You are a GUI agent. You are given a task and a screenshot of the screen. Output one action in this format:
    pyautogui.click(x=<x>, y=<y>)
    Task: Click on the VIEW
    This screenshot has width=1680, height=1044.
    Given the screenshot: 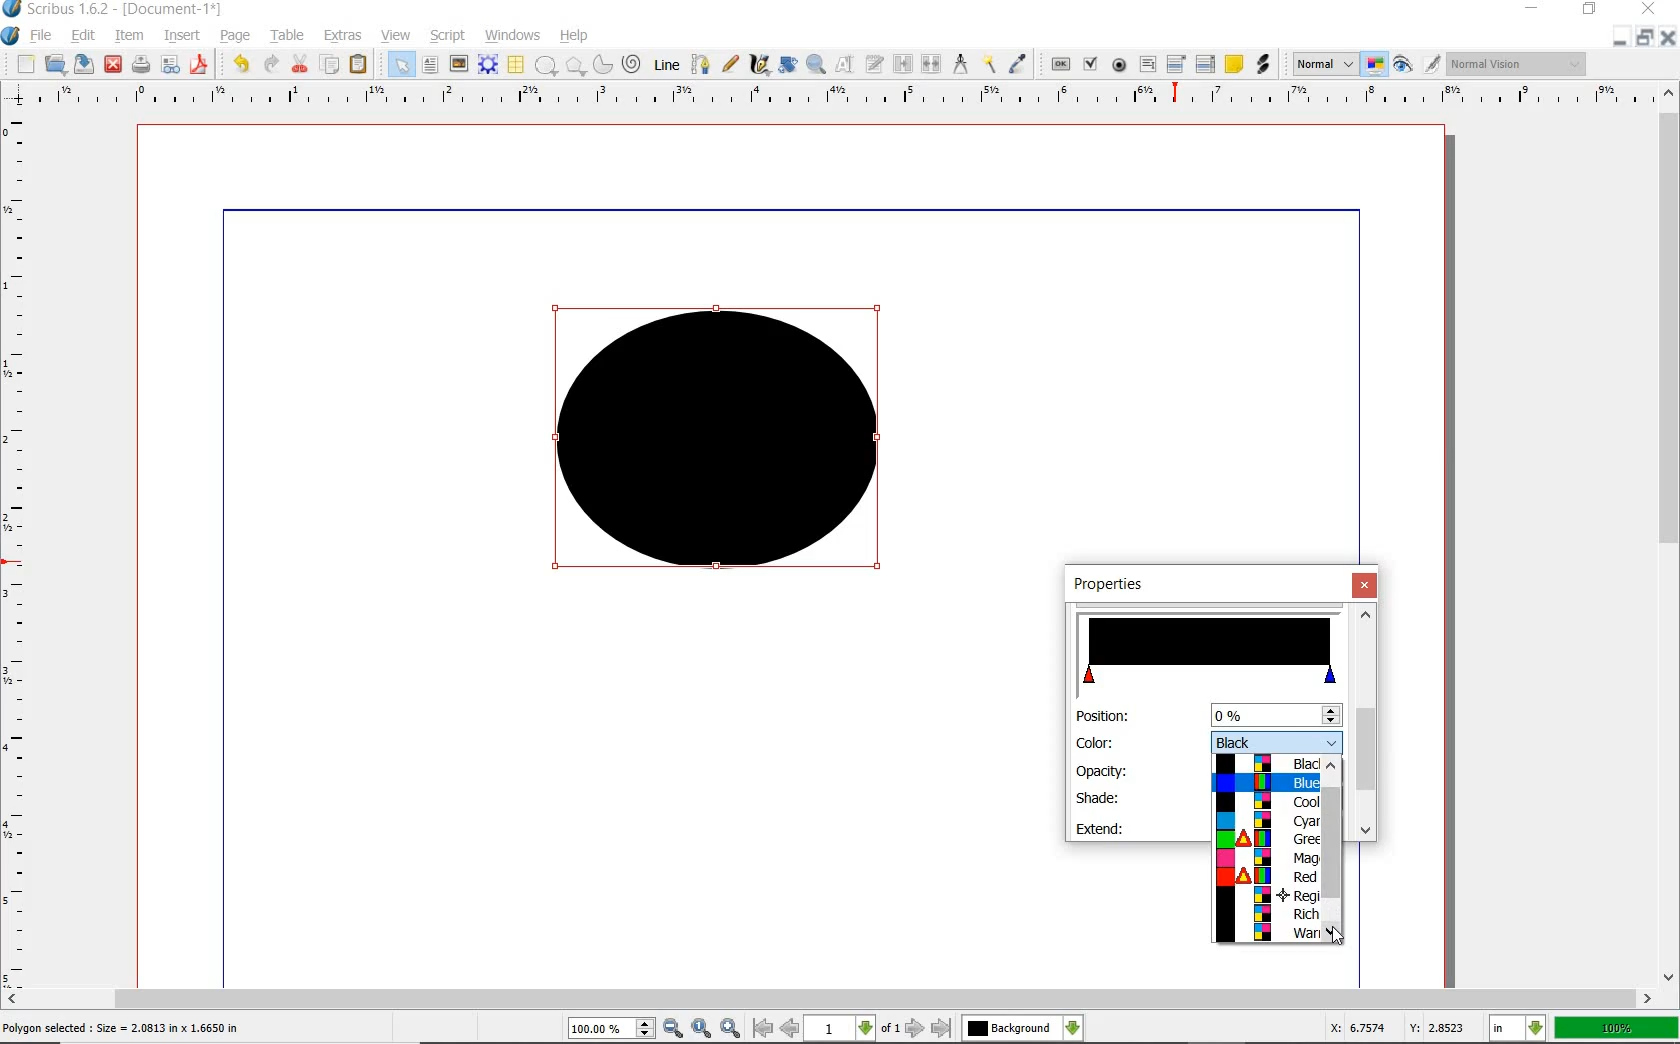 What is the action you would take?
    pyautogui.click(x=396, y=34)
    